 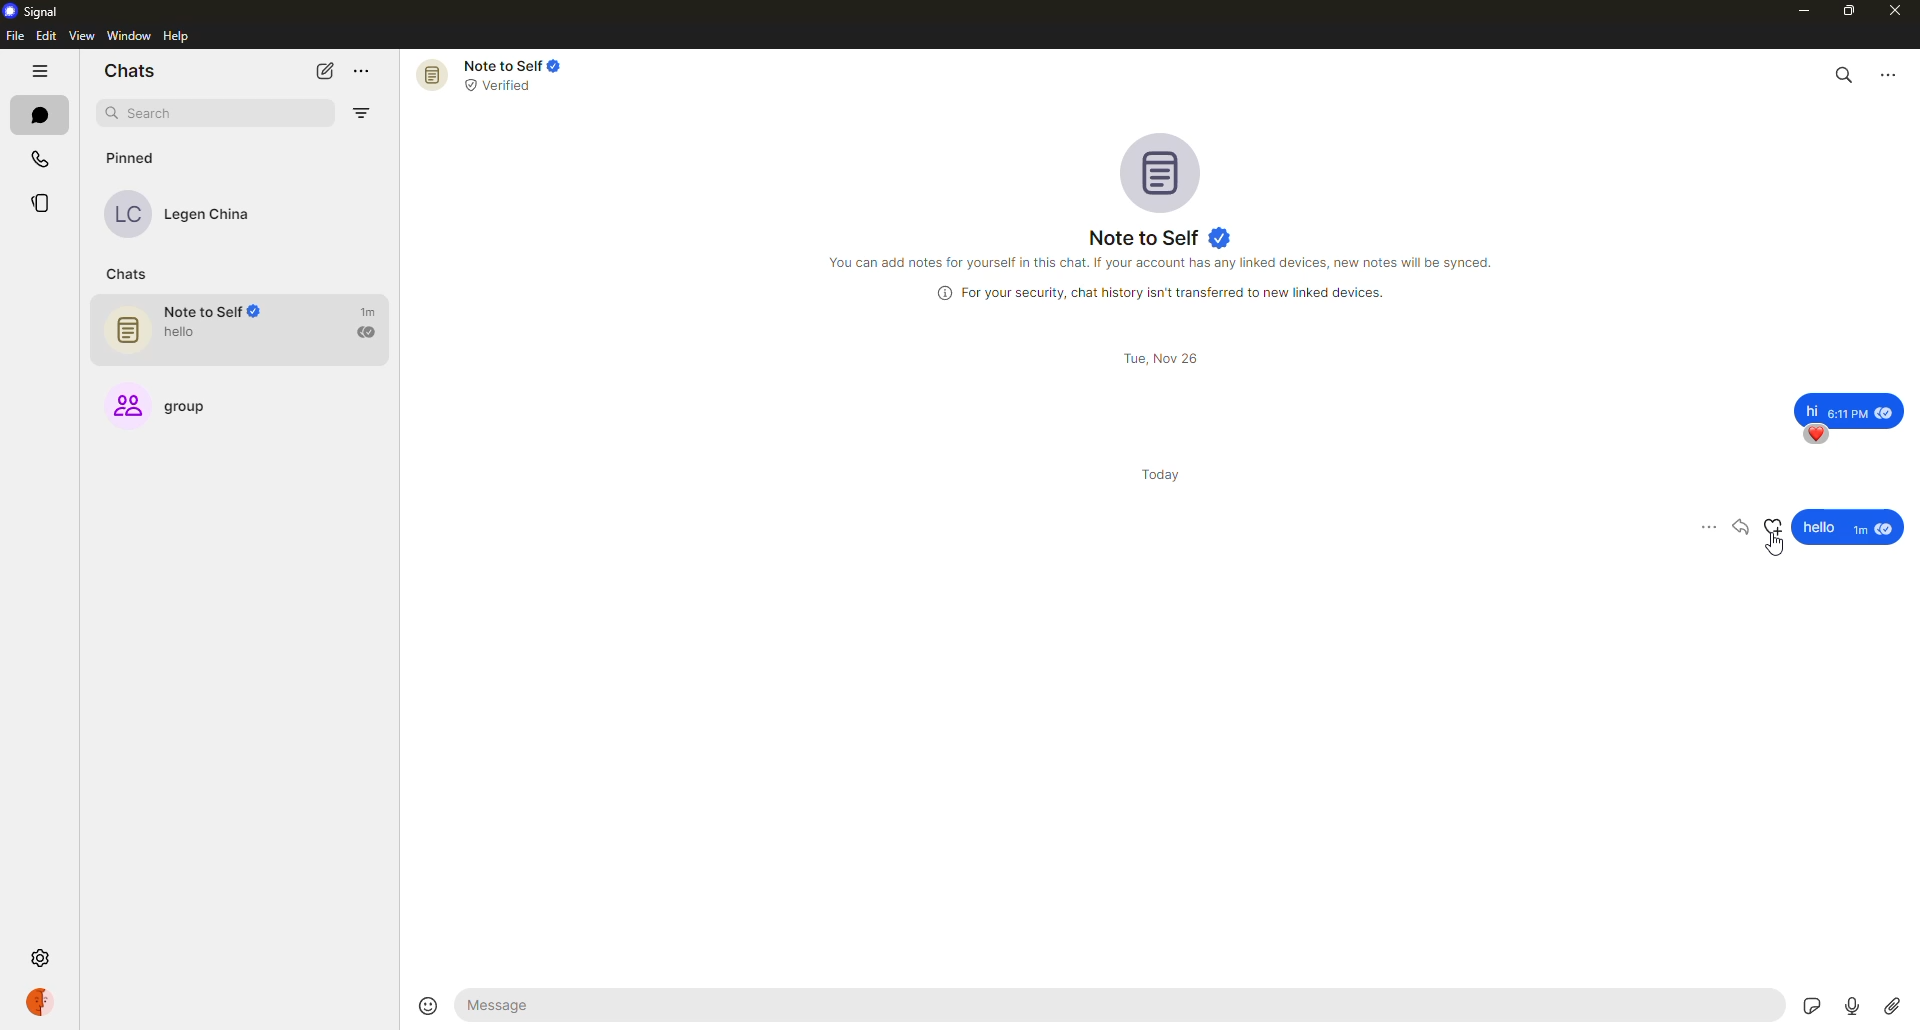 I want to click on love reaction, so click(x=1816, y=434).